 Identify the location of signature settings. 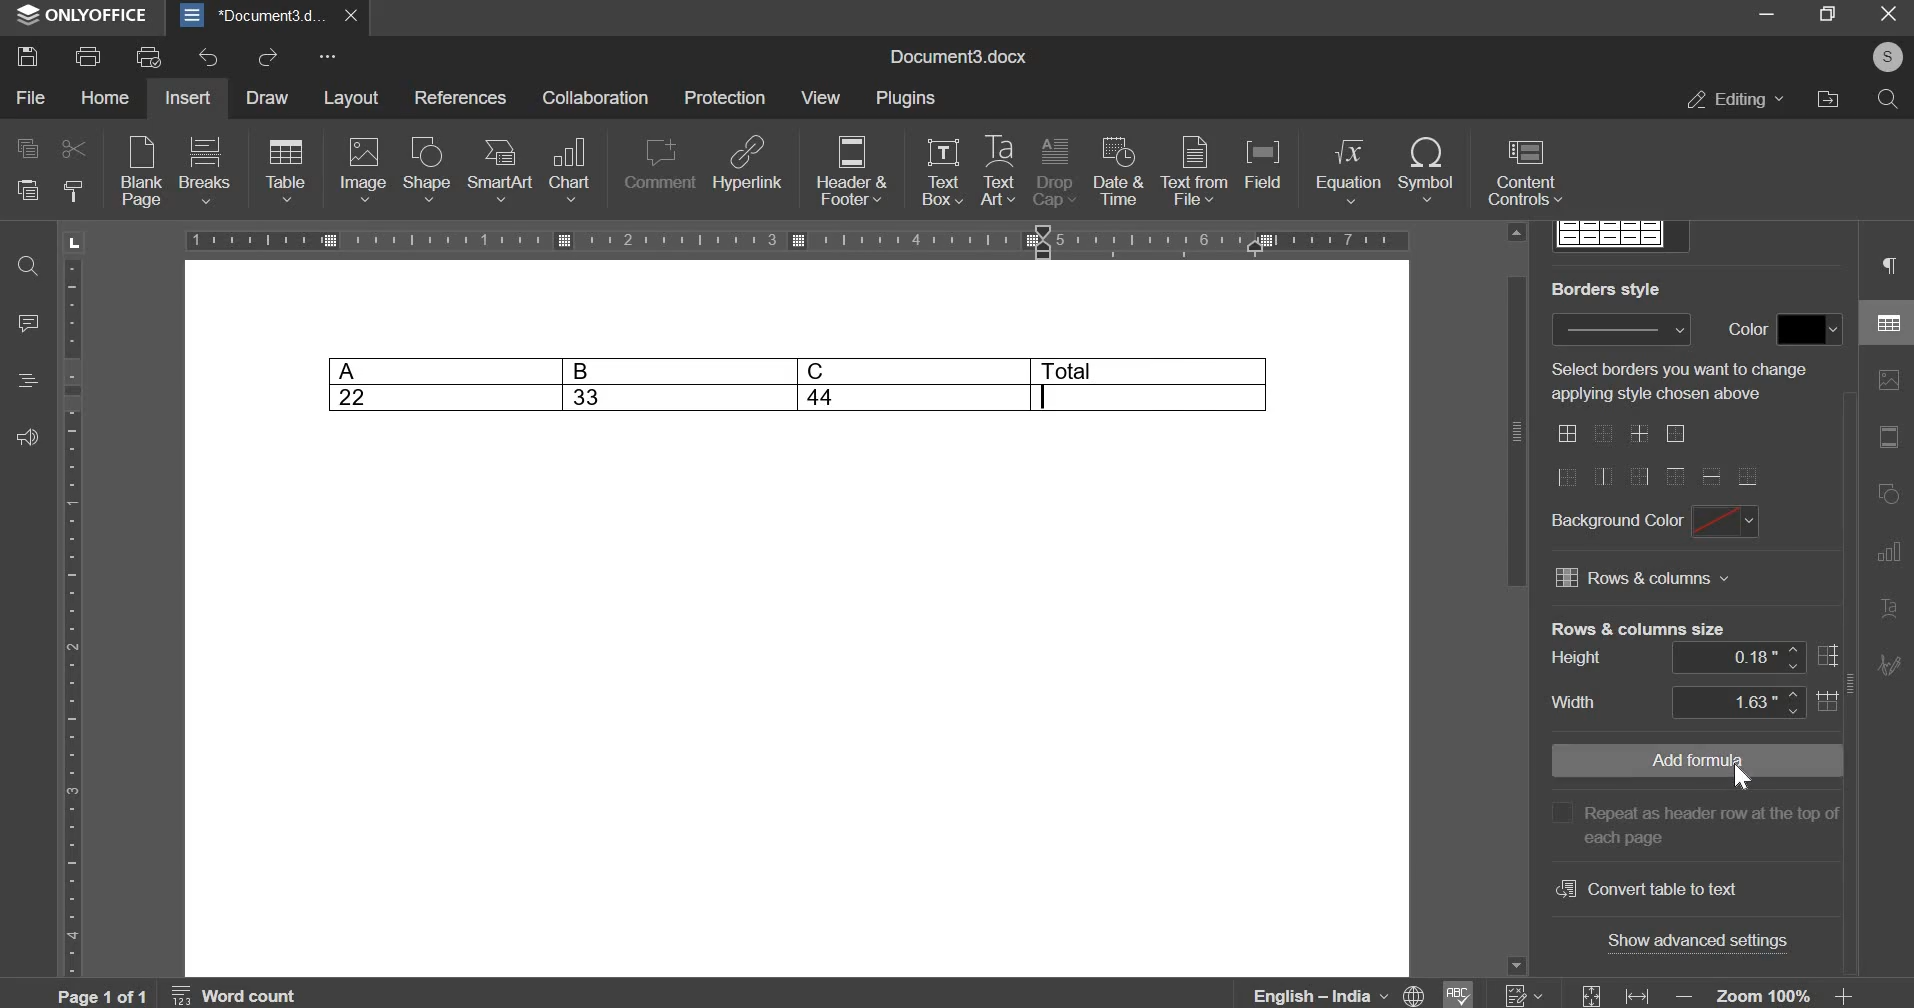
(1889, 664).